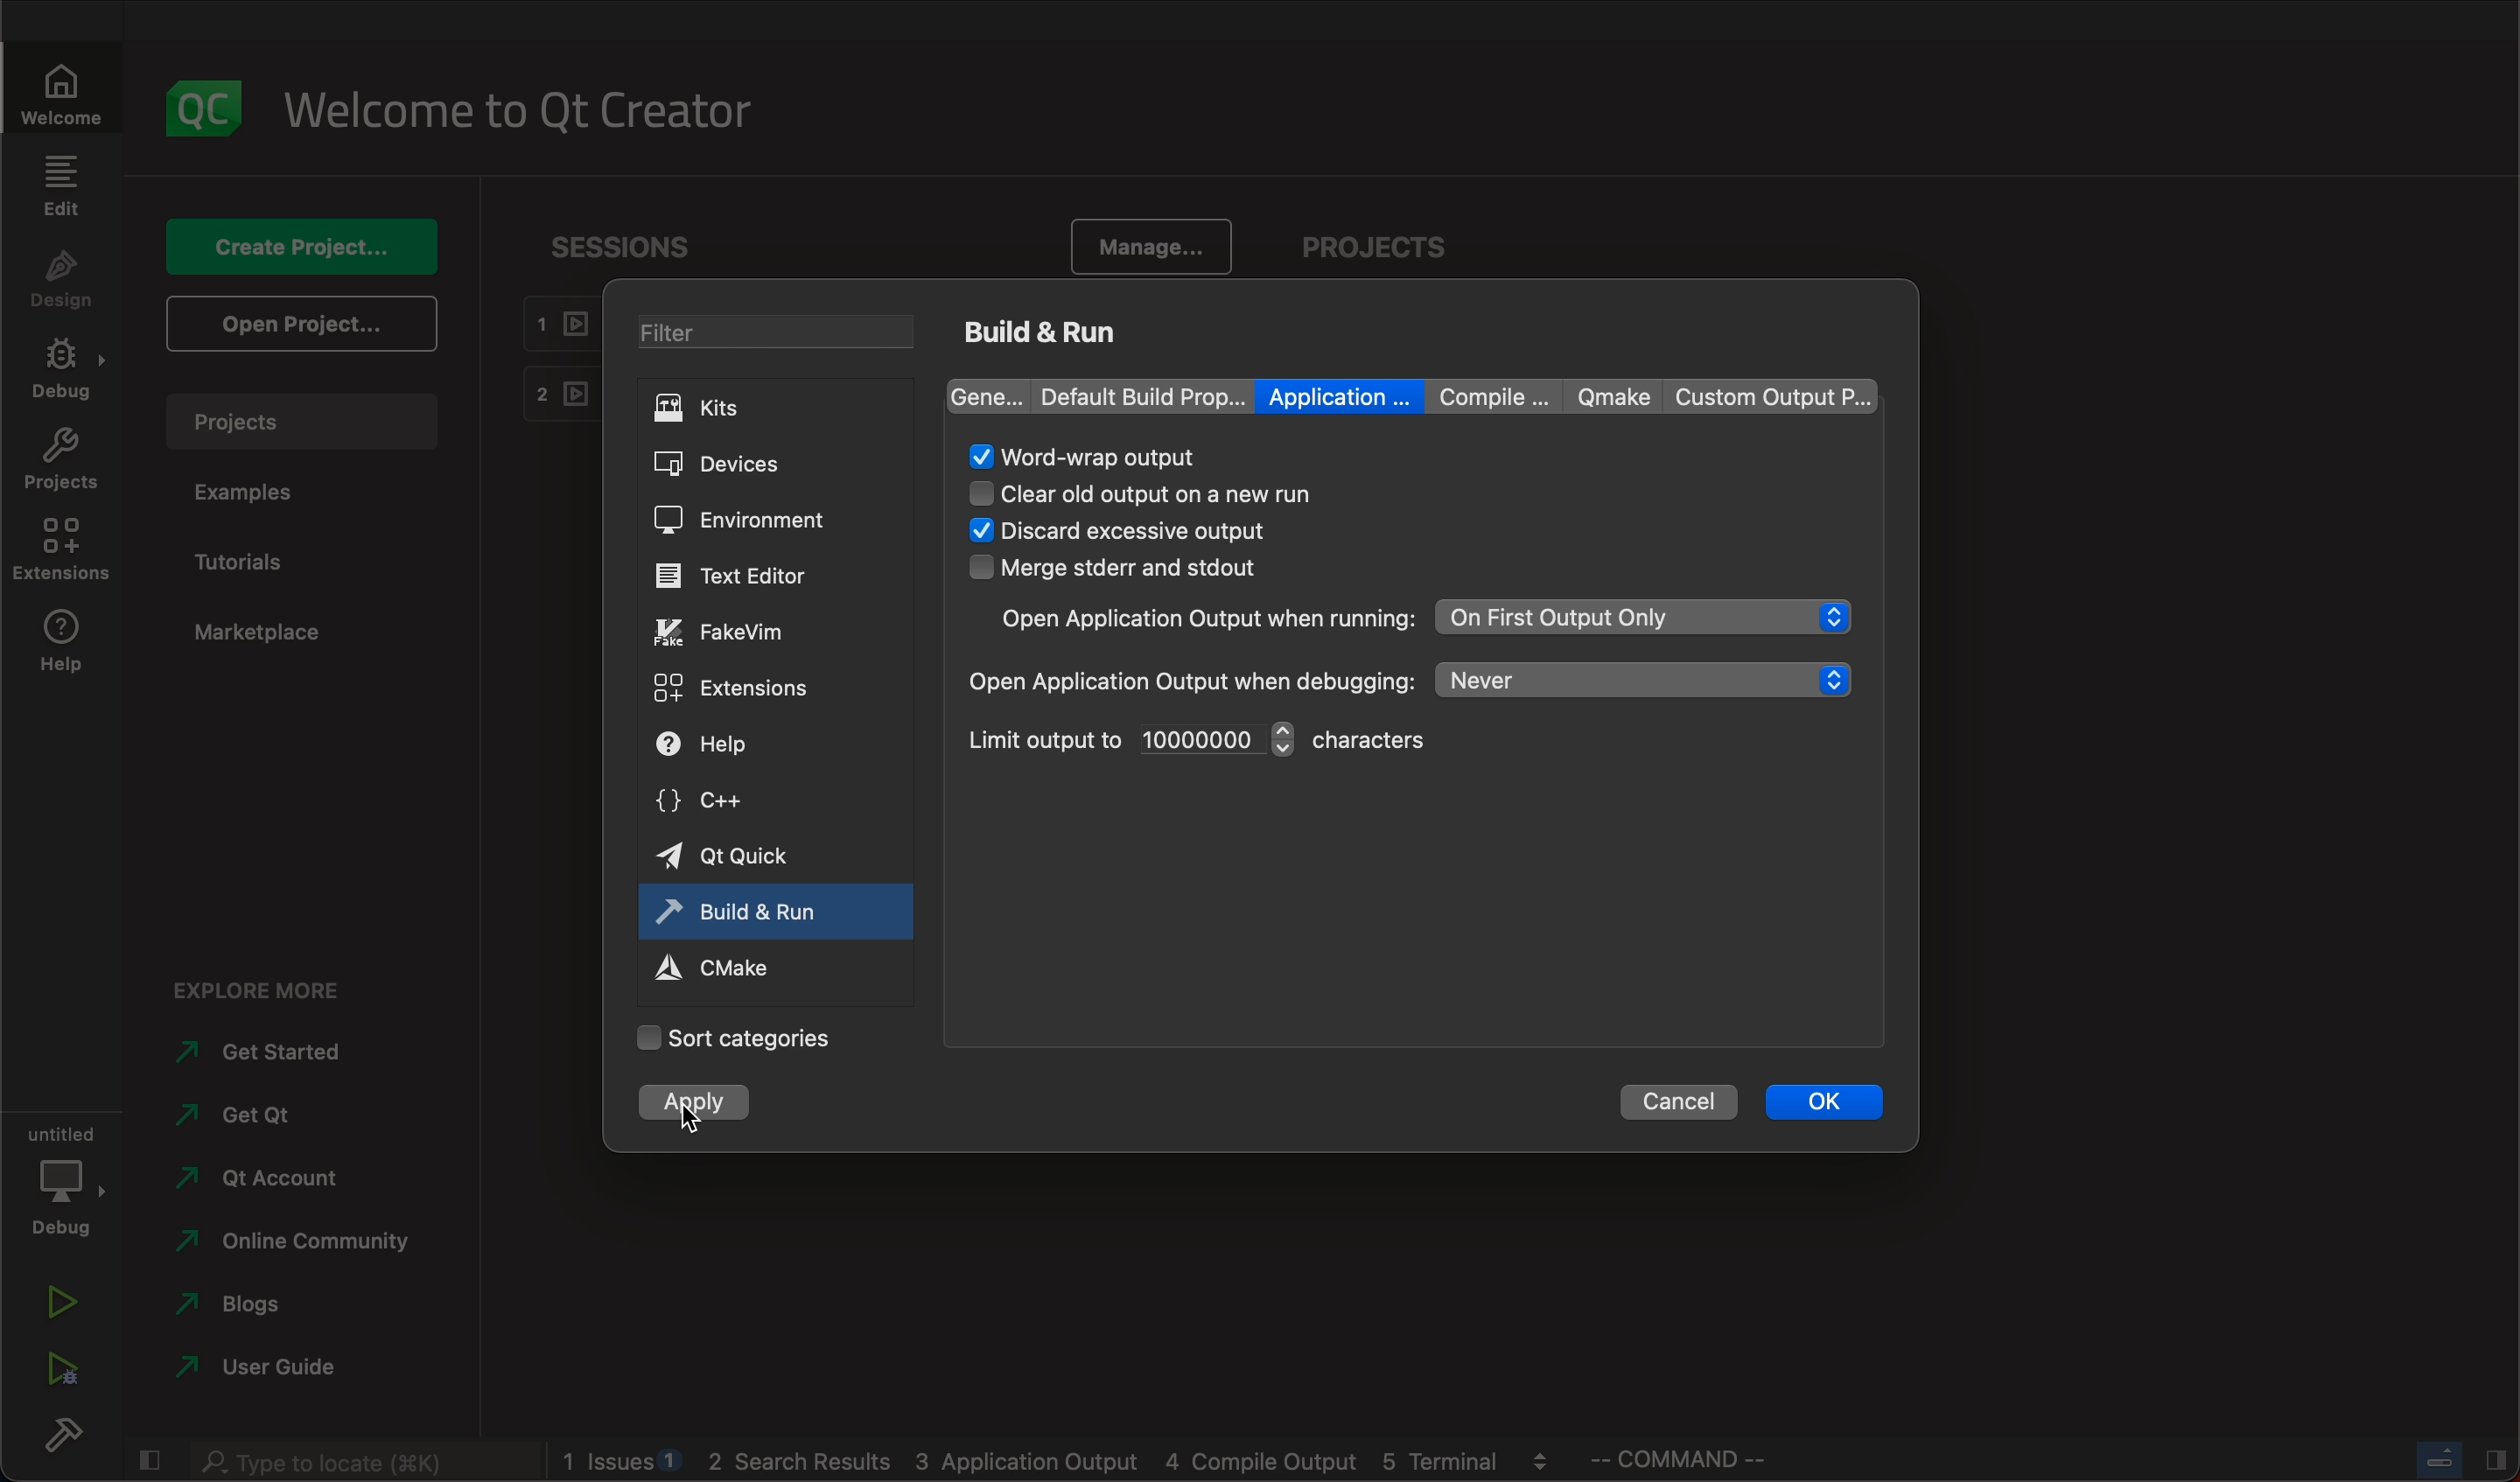 This screenshot has width=2520, height=1482. I want to click on close slidebar, so click(149, 1459).